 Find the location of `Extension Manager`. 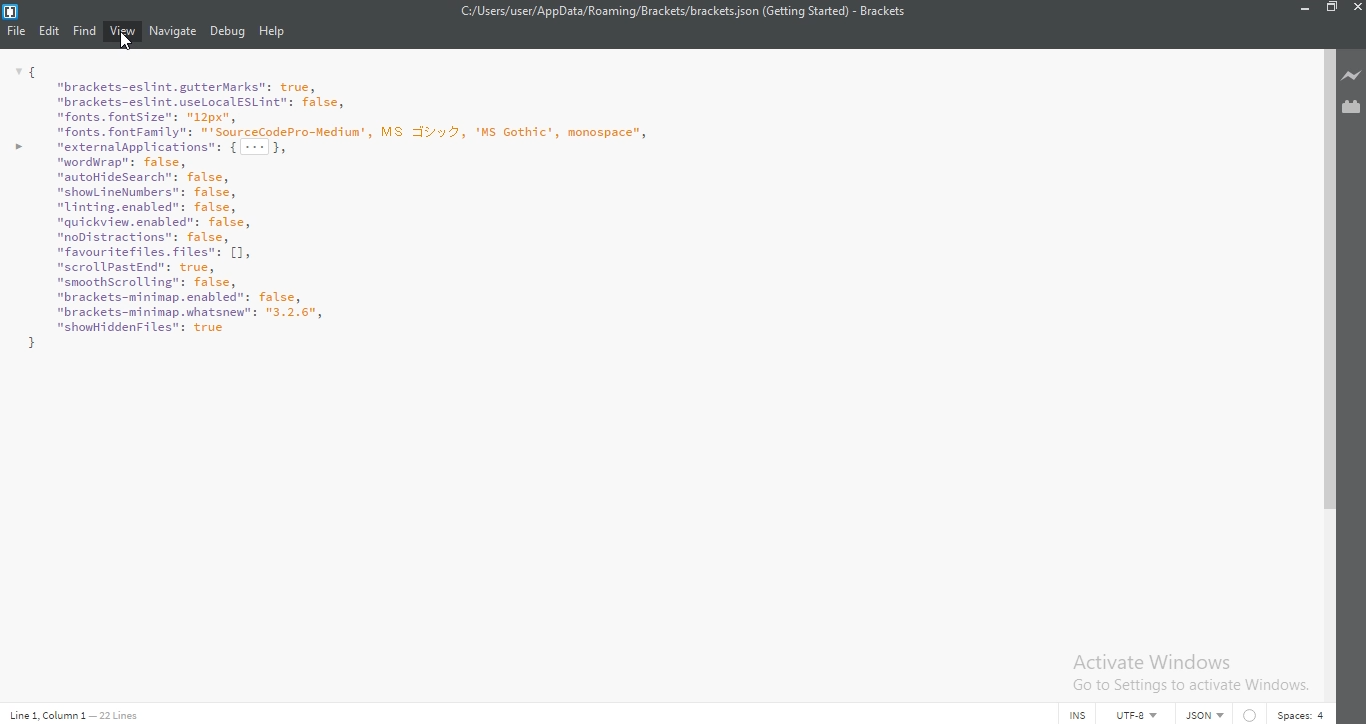

Extension Manager is located at coordinates (1352, 110).